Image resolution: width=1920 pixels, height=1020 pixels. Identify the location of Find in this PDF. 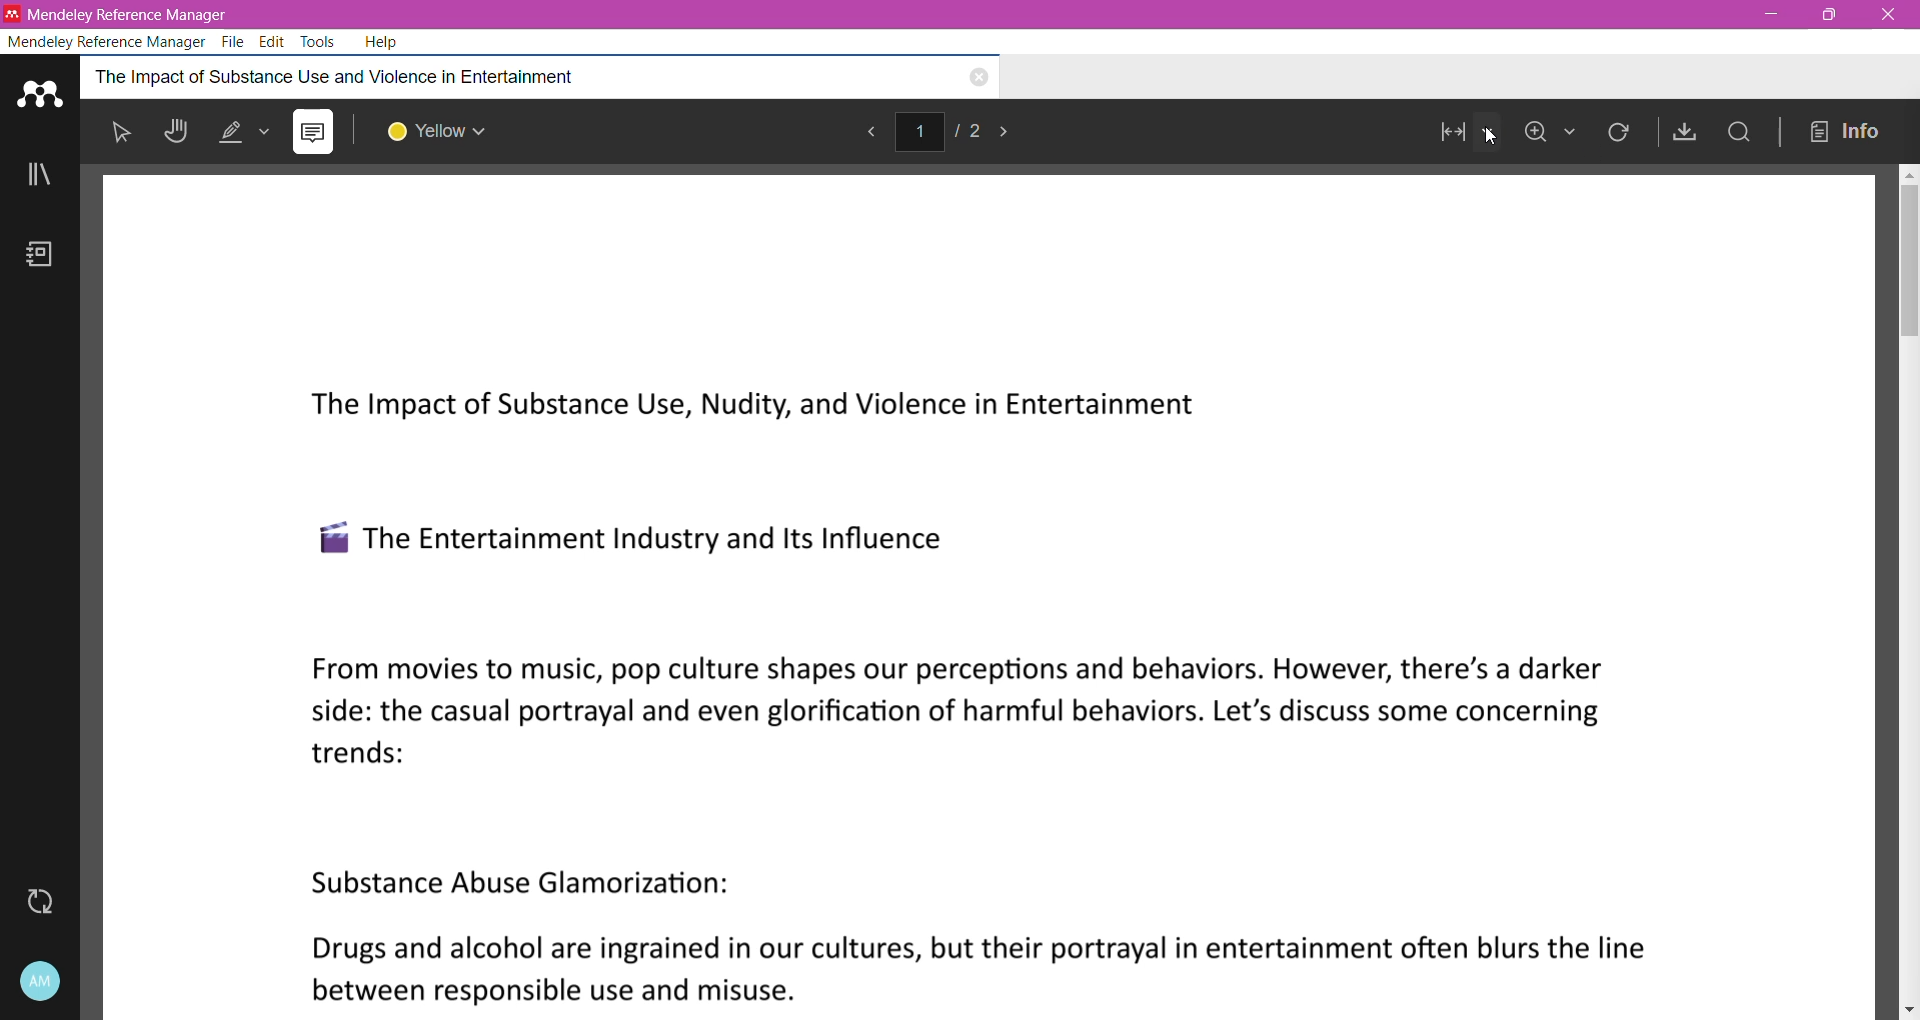
(1737, 133).